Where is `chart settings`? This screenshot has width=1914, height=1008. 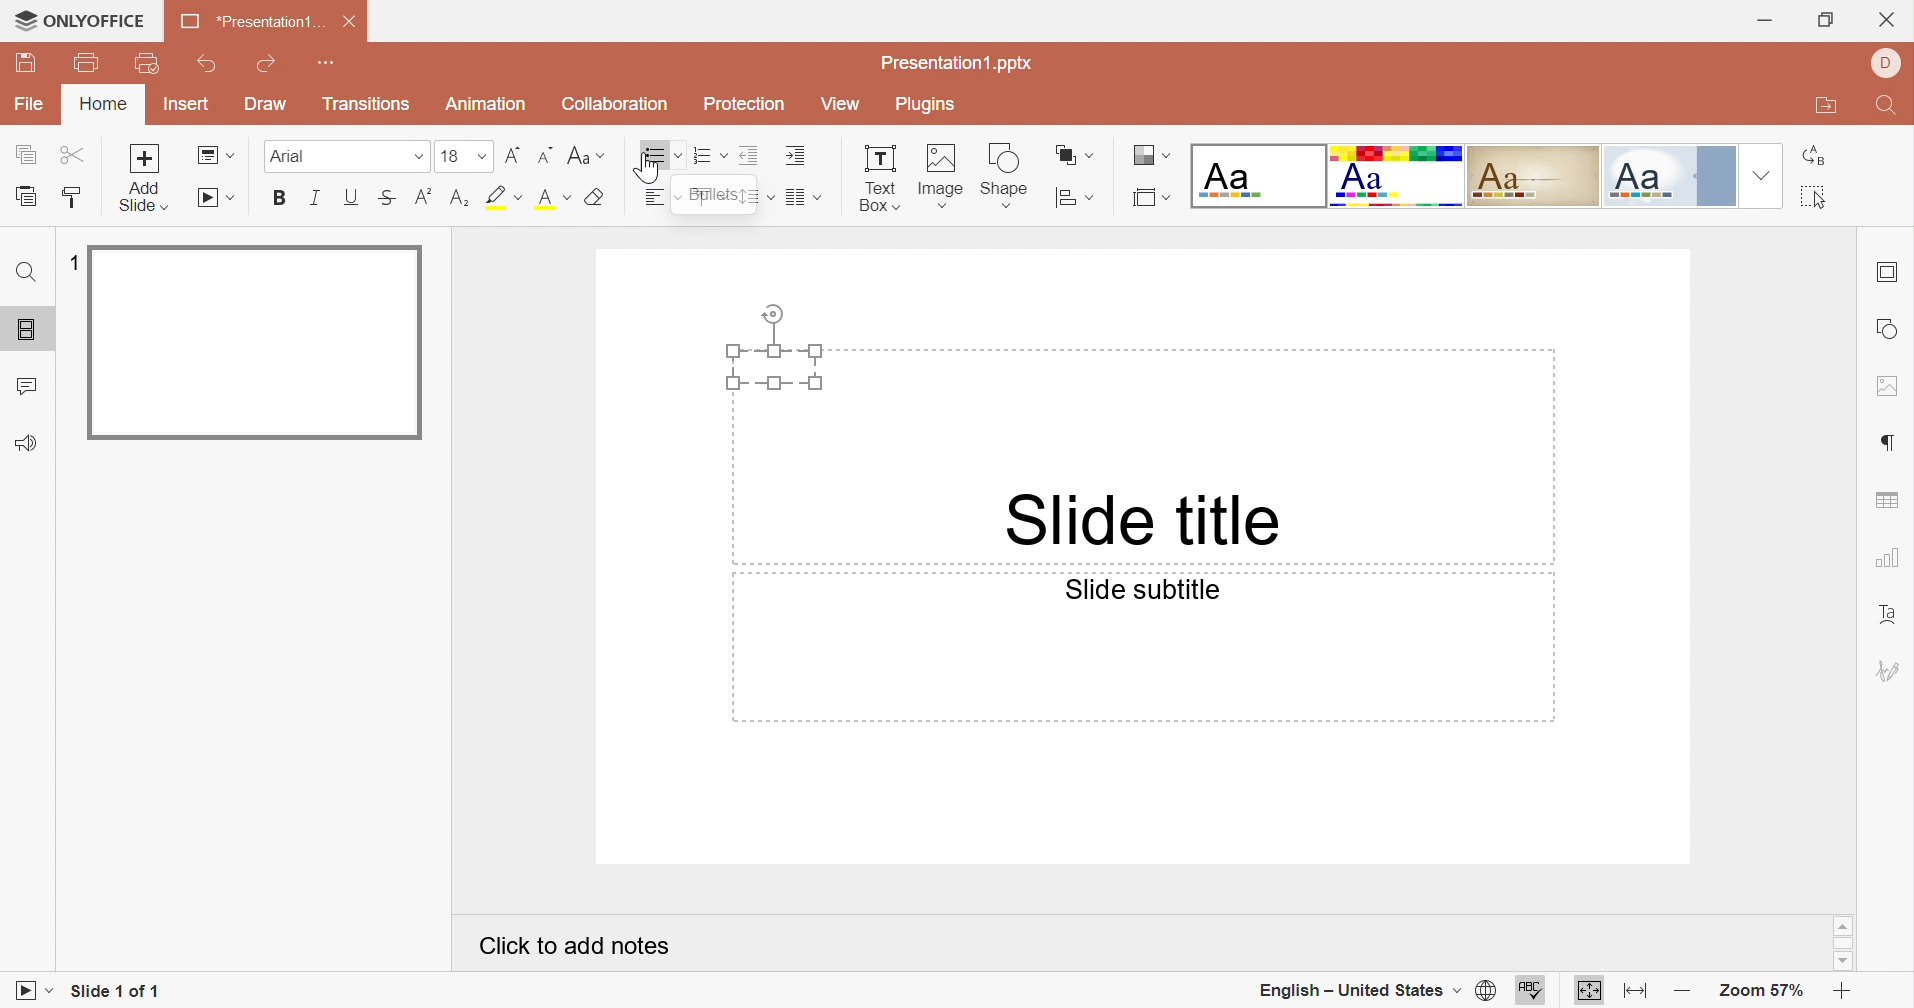
chart settings is located at coordinates (1887, 563).